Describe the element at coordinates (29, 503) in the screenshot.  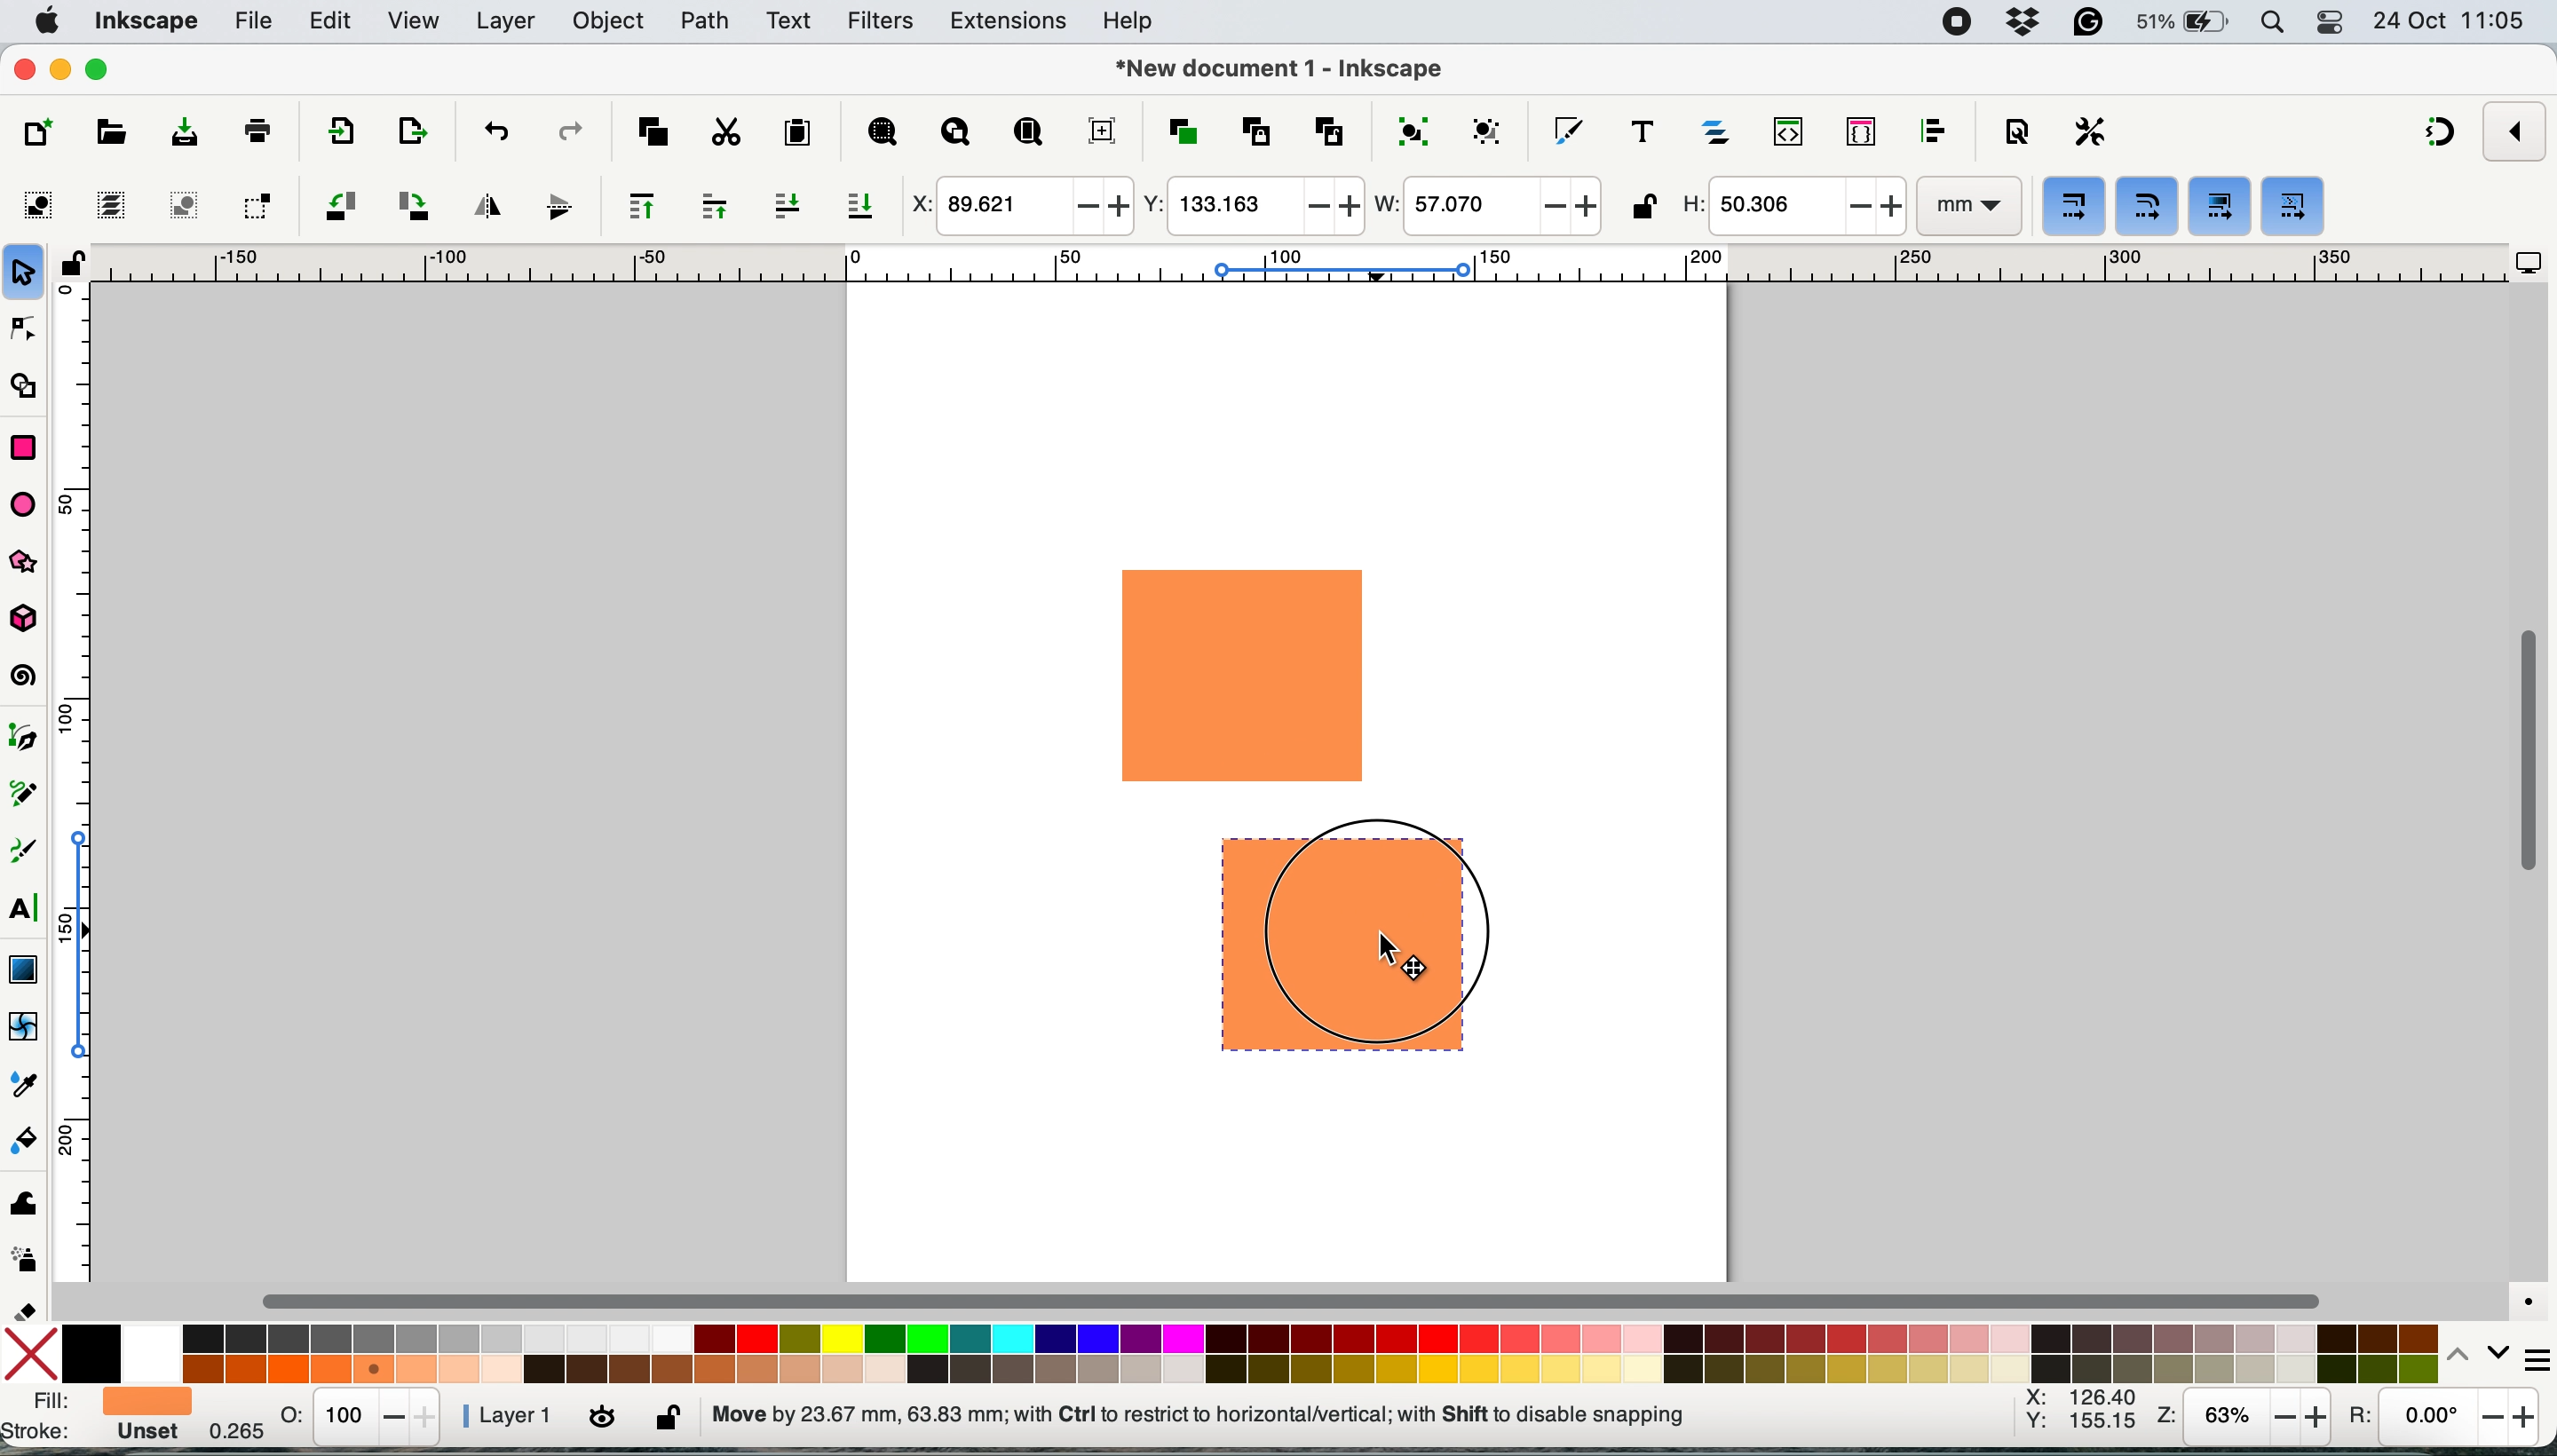
I see `ellipse arc tol` at that location.